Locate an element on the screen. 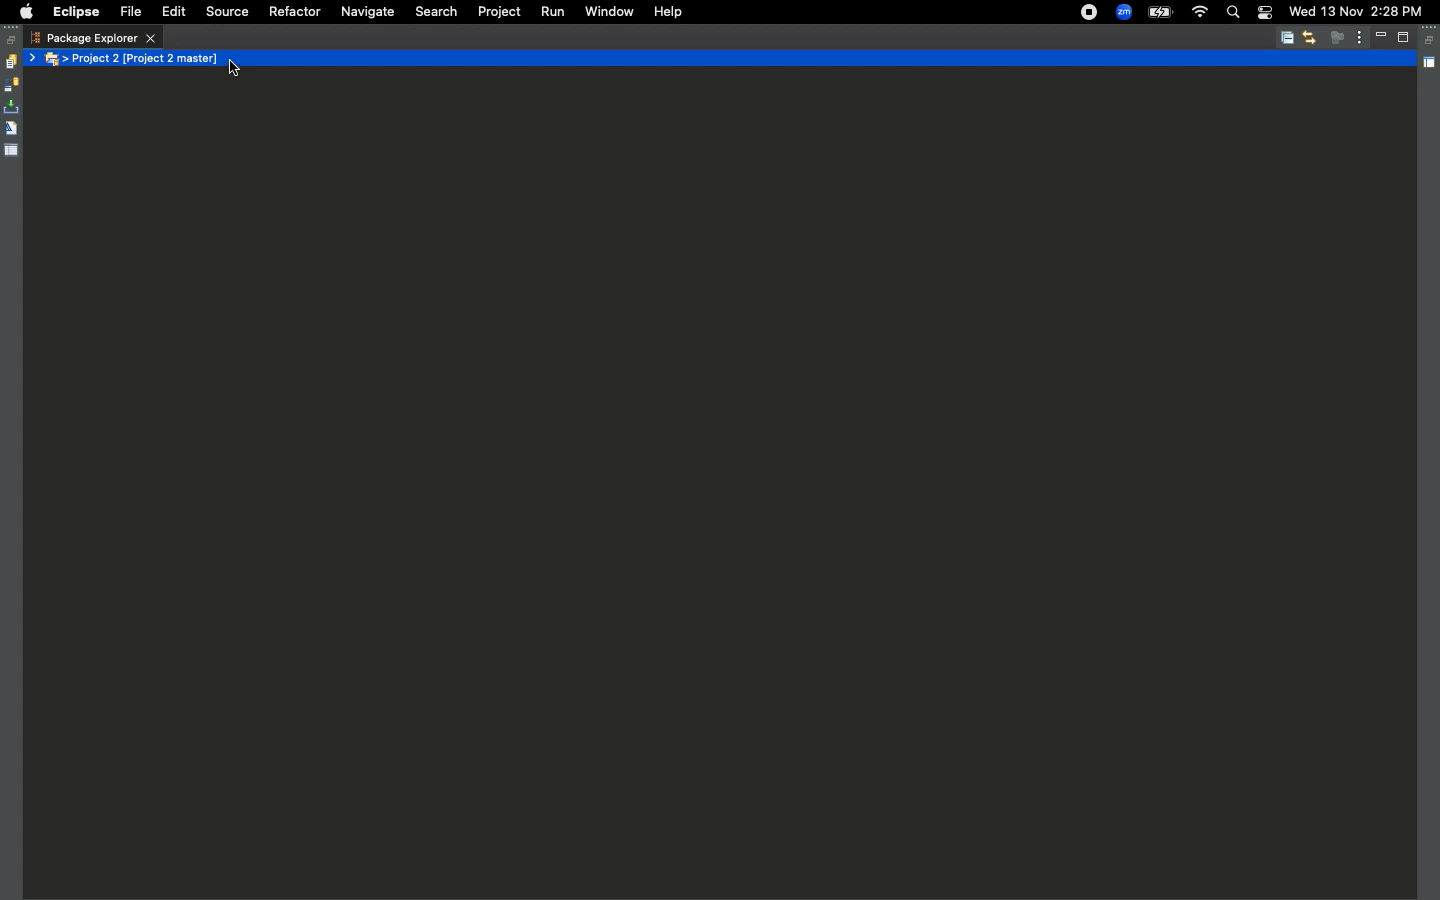  Collapse all is located at coordinates (1287, 39).